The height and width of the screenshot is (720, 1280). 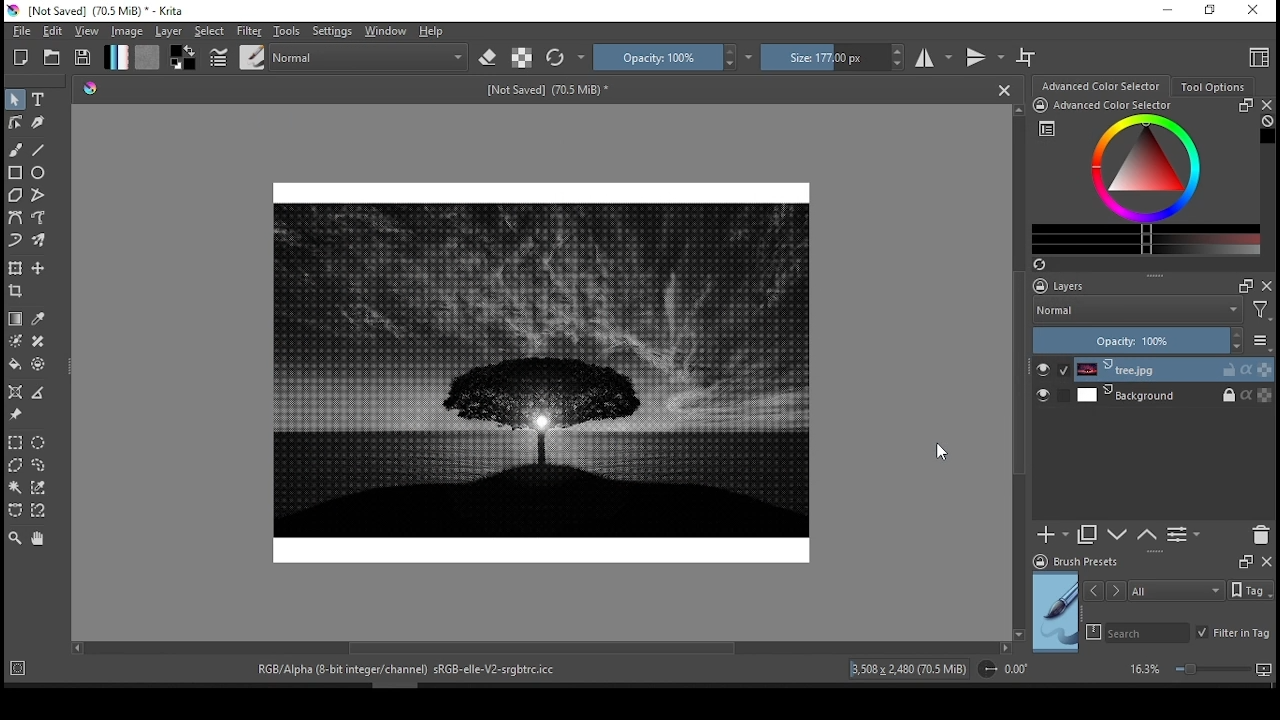 I want to click on move layer or mask up, so click(x=1152, y=537).